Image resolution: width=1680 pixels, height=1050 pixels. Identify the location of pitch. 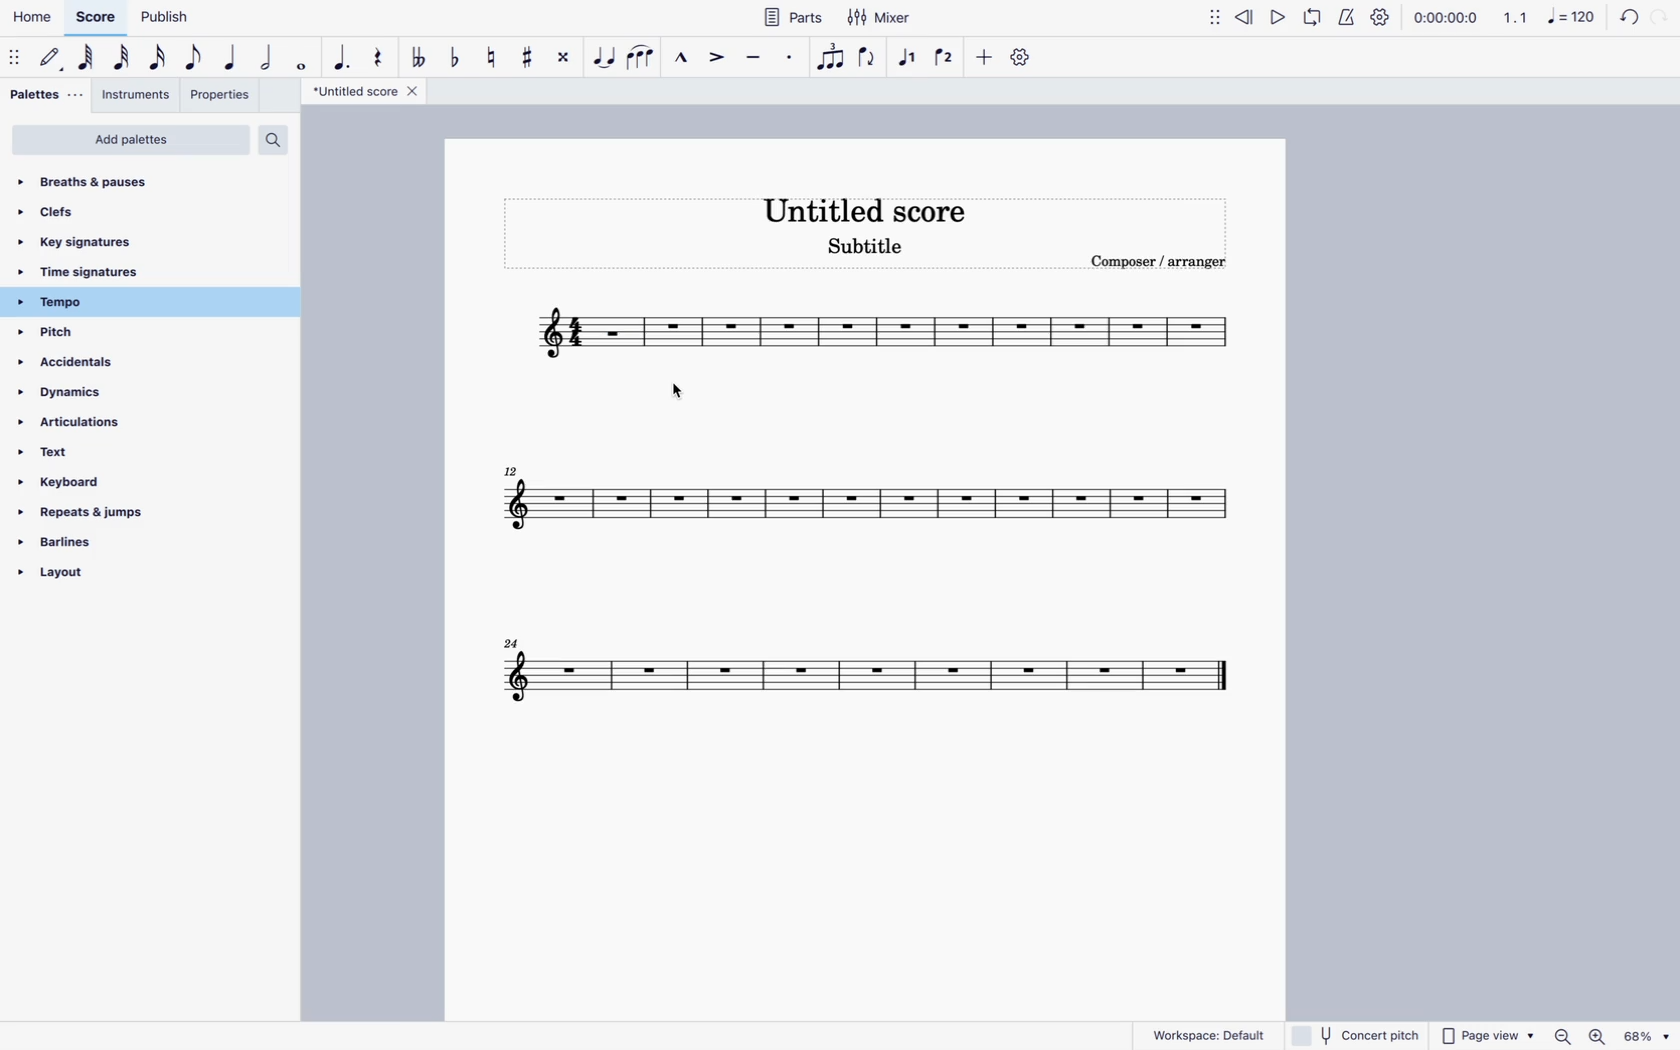
(93, 333).